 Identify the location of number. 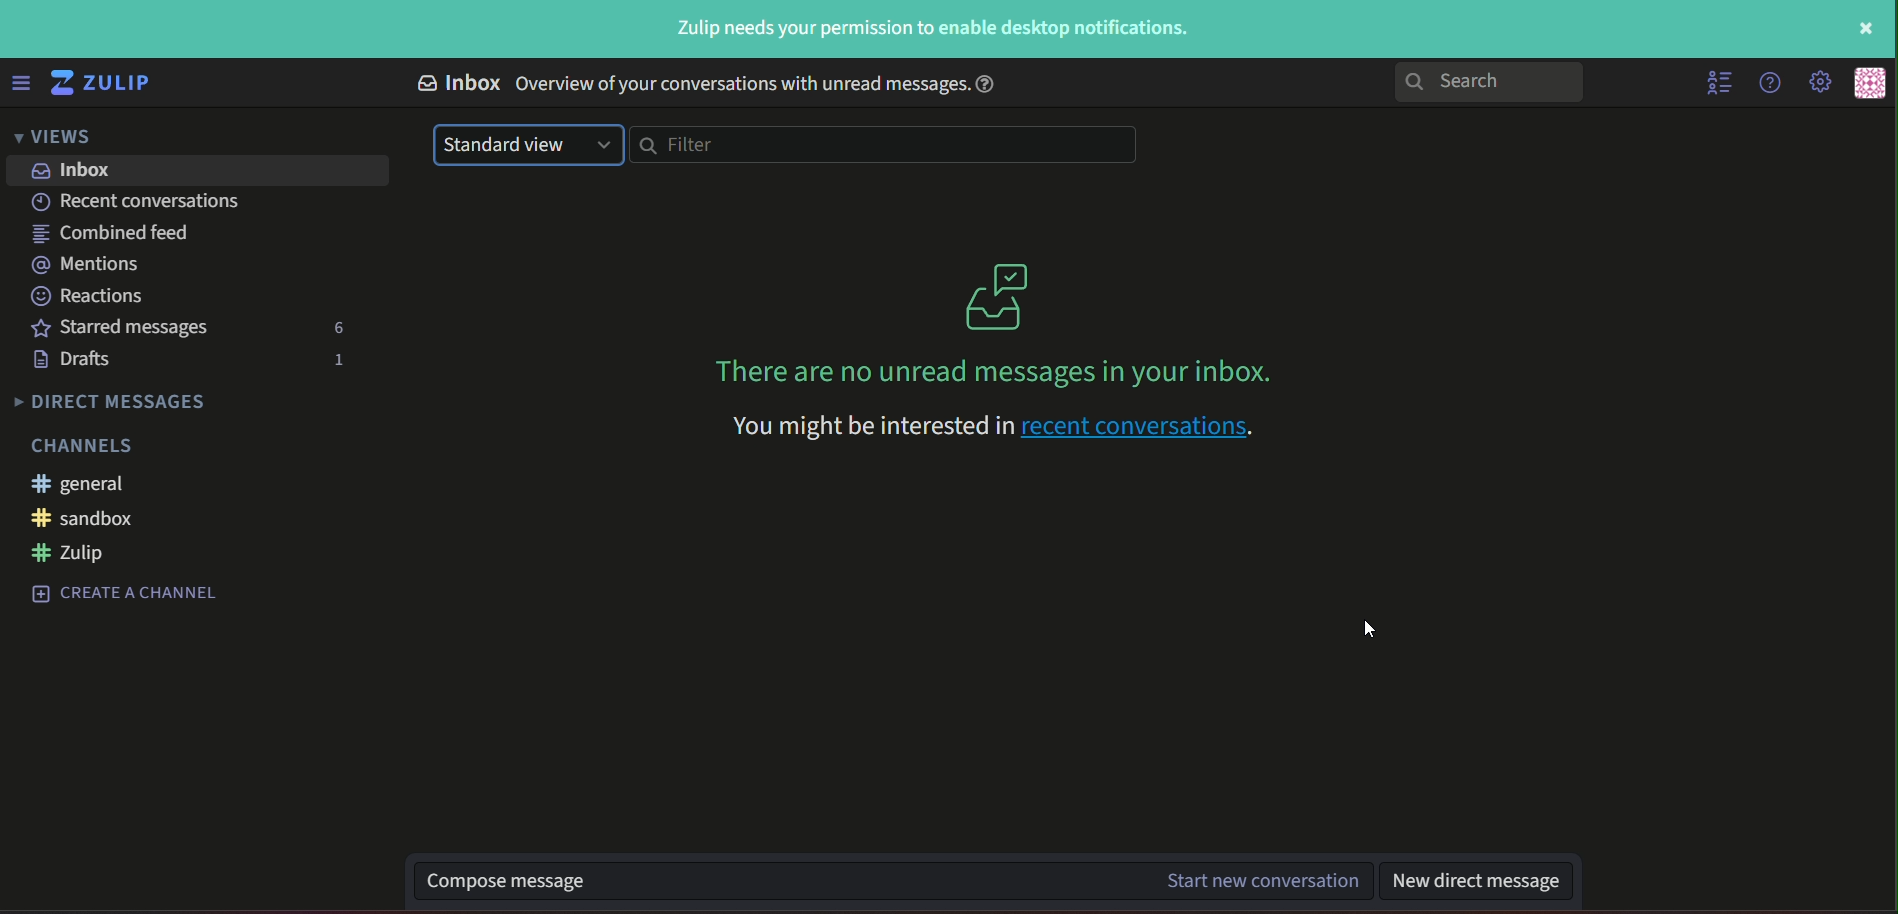
(340, 360).